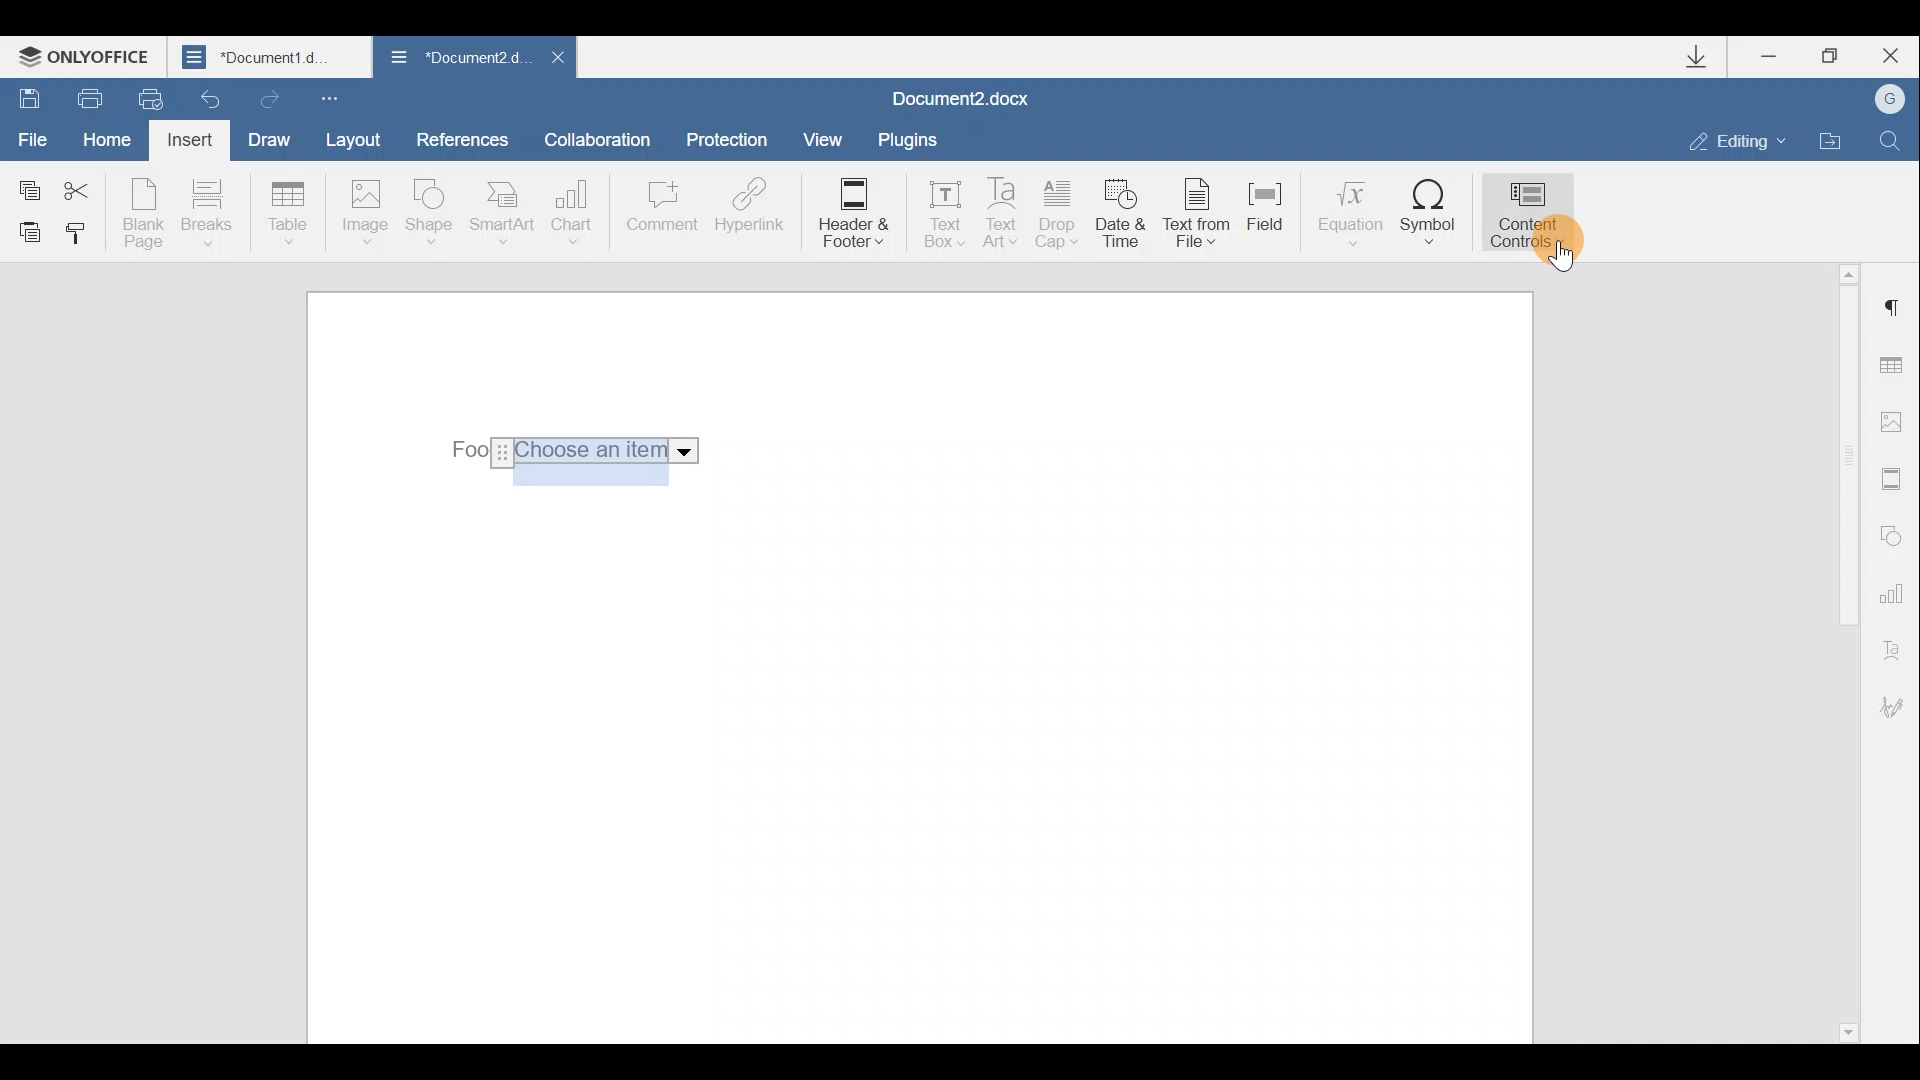 This screenshot has height=1080, width=1920. I want to click on Header & footer settings, so click(1896, 478).